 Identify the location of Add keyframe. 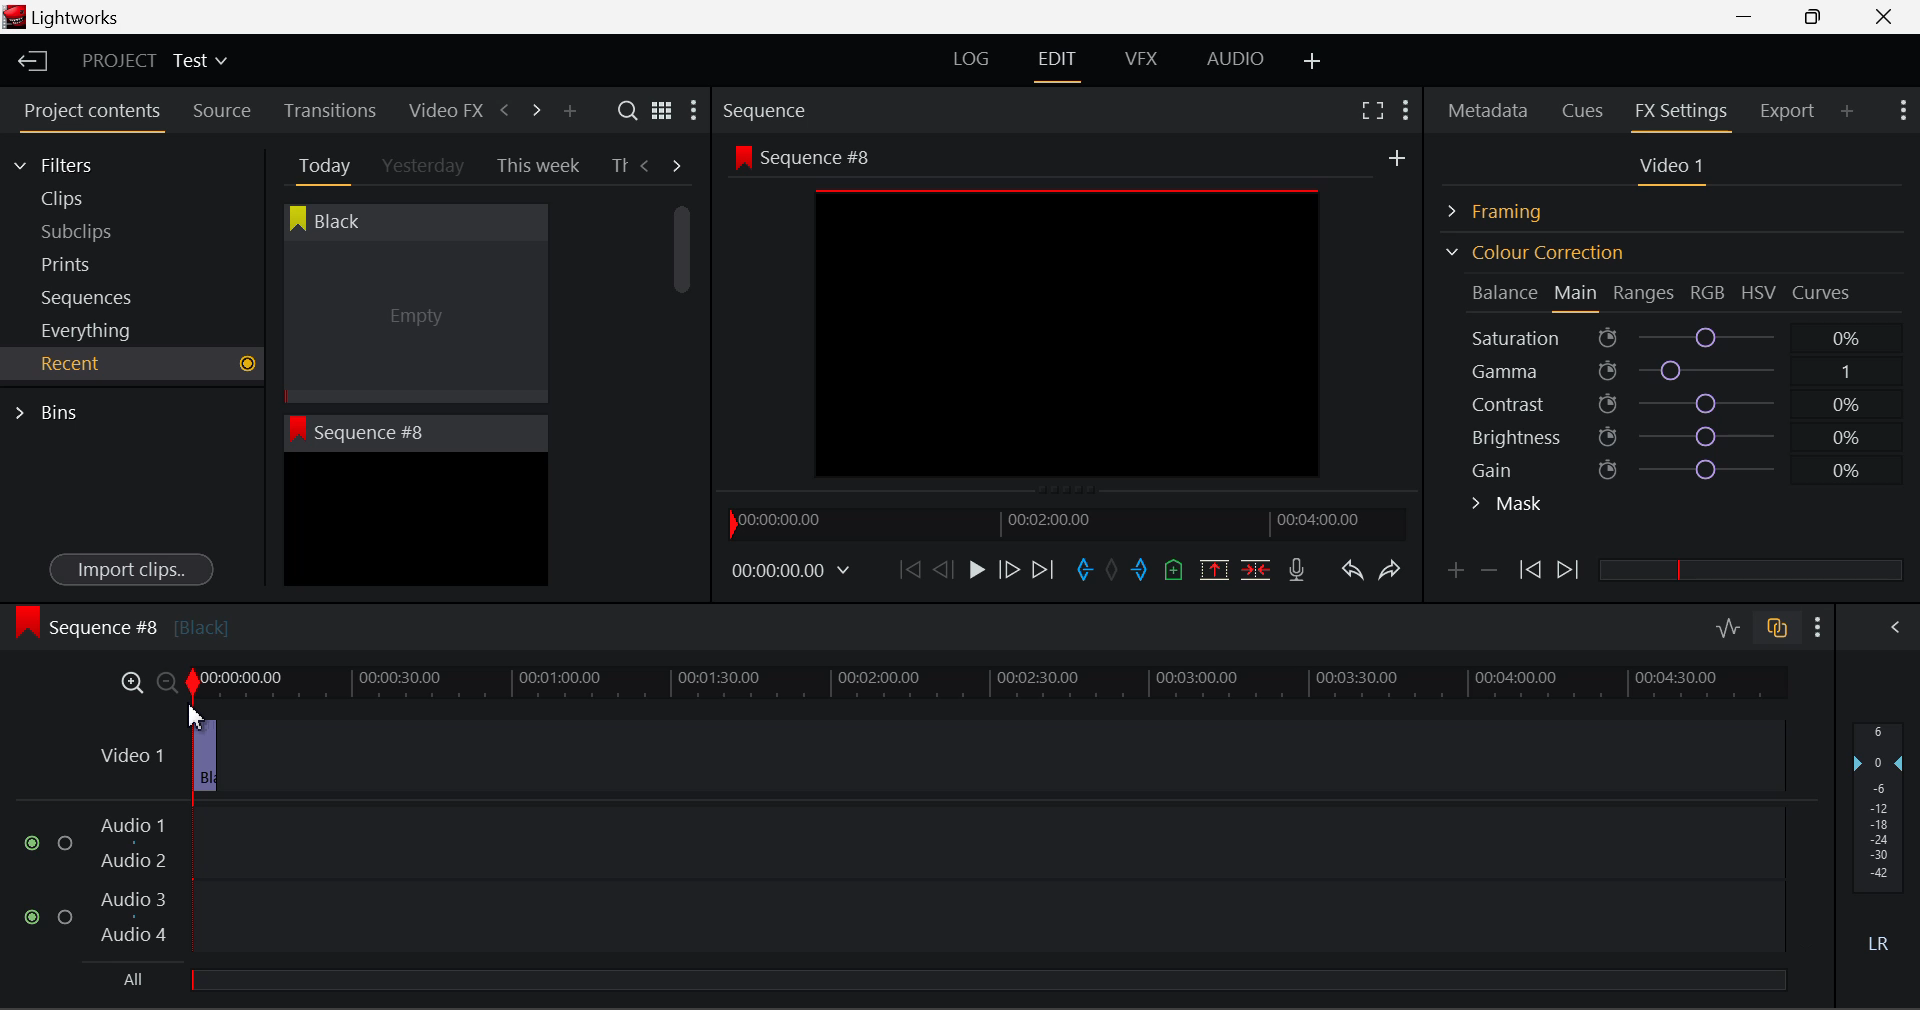
(1452, 574).